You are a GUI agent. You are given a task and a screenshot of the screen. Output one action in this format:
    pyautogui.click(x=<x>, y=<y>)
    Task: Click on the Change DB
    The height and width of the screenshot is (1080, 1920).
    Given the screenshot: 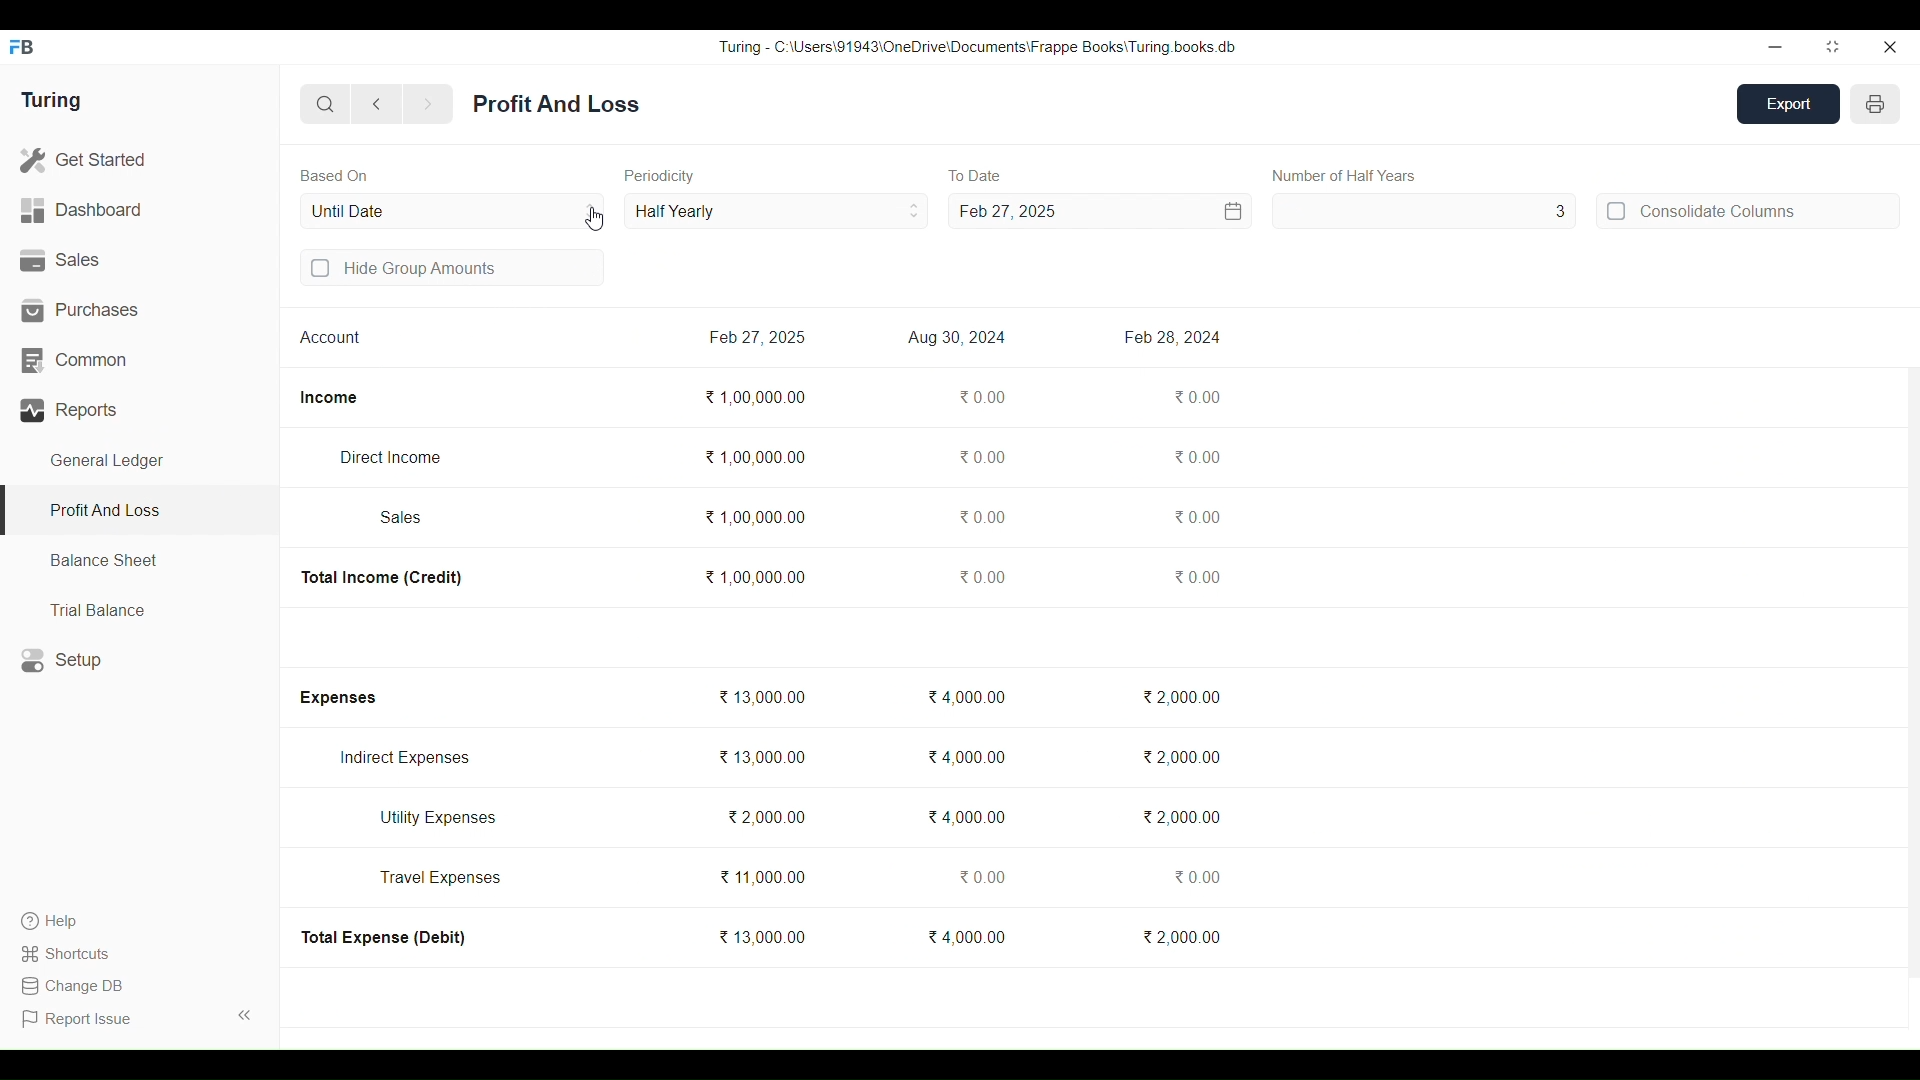 What is the action you would take?
    pyautogui.click(x=71, y=986)
    